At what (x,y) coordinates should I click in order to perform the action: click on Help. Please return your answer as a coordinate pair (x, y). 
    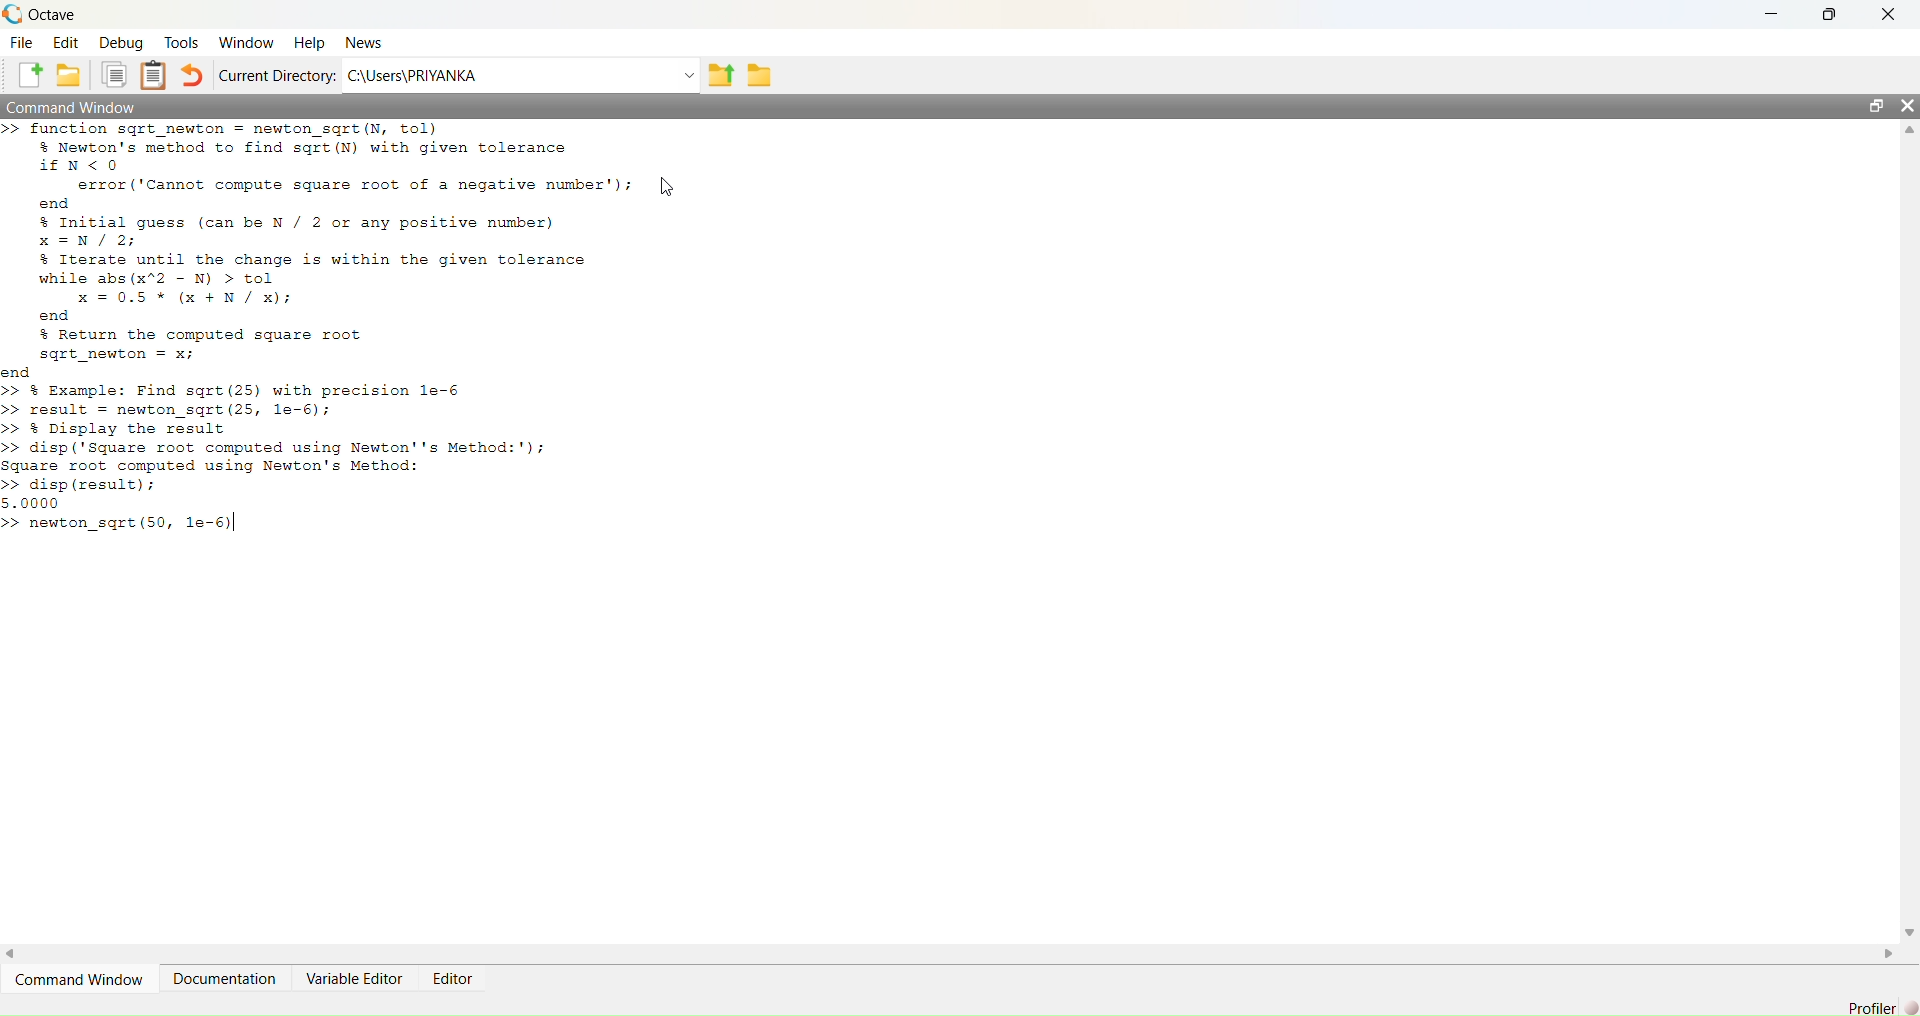
    Looking at the image, I should click on (308, 42).